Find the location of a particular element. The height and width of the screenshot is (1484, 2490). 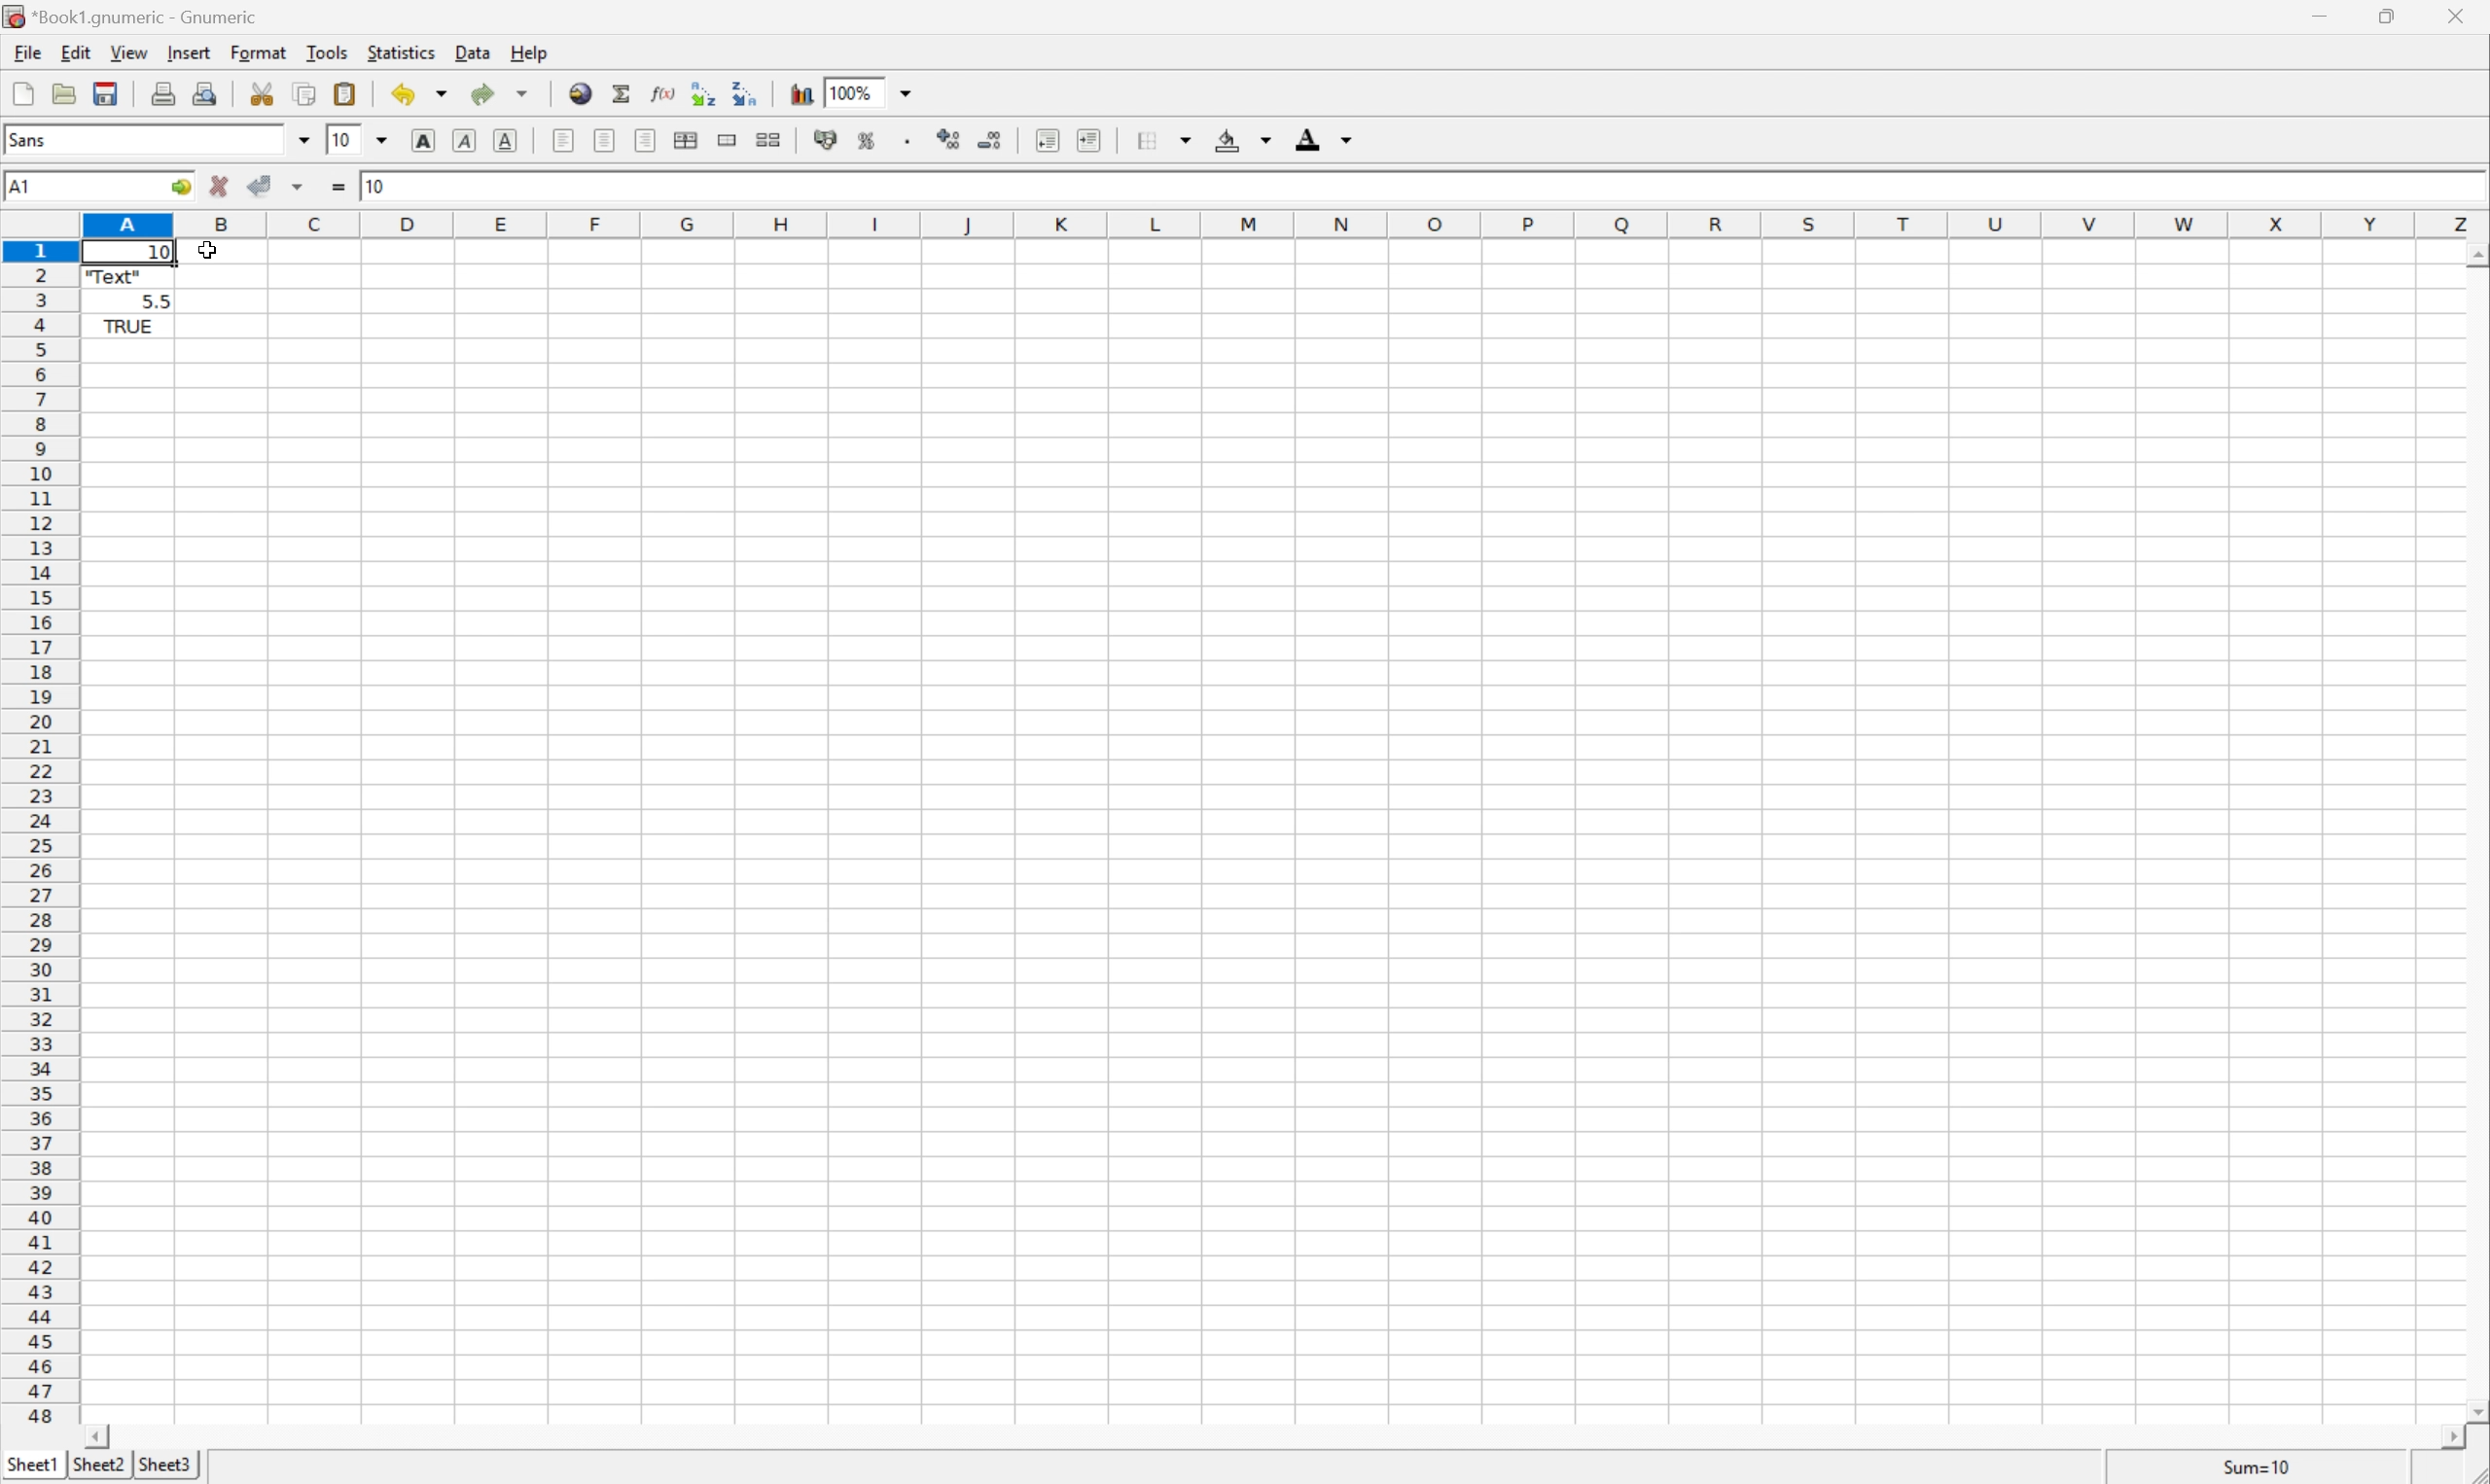

Redo is located at coordinates (501, 91).